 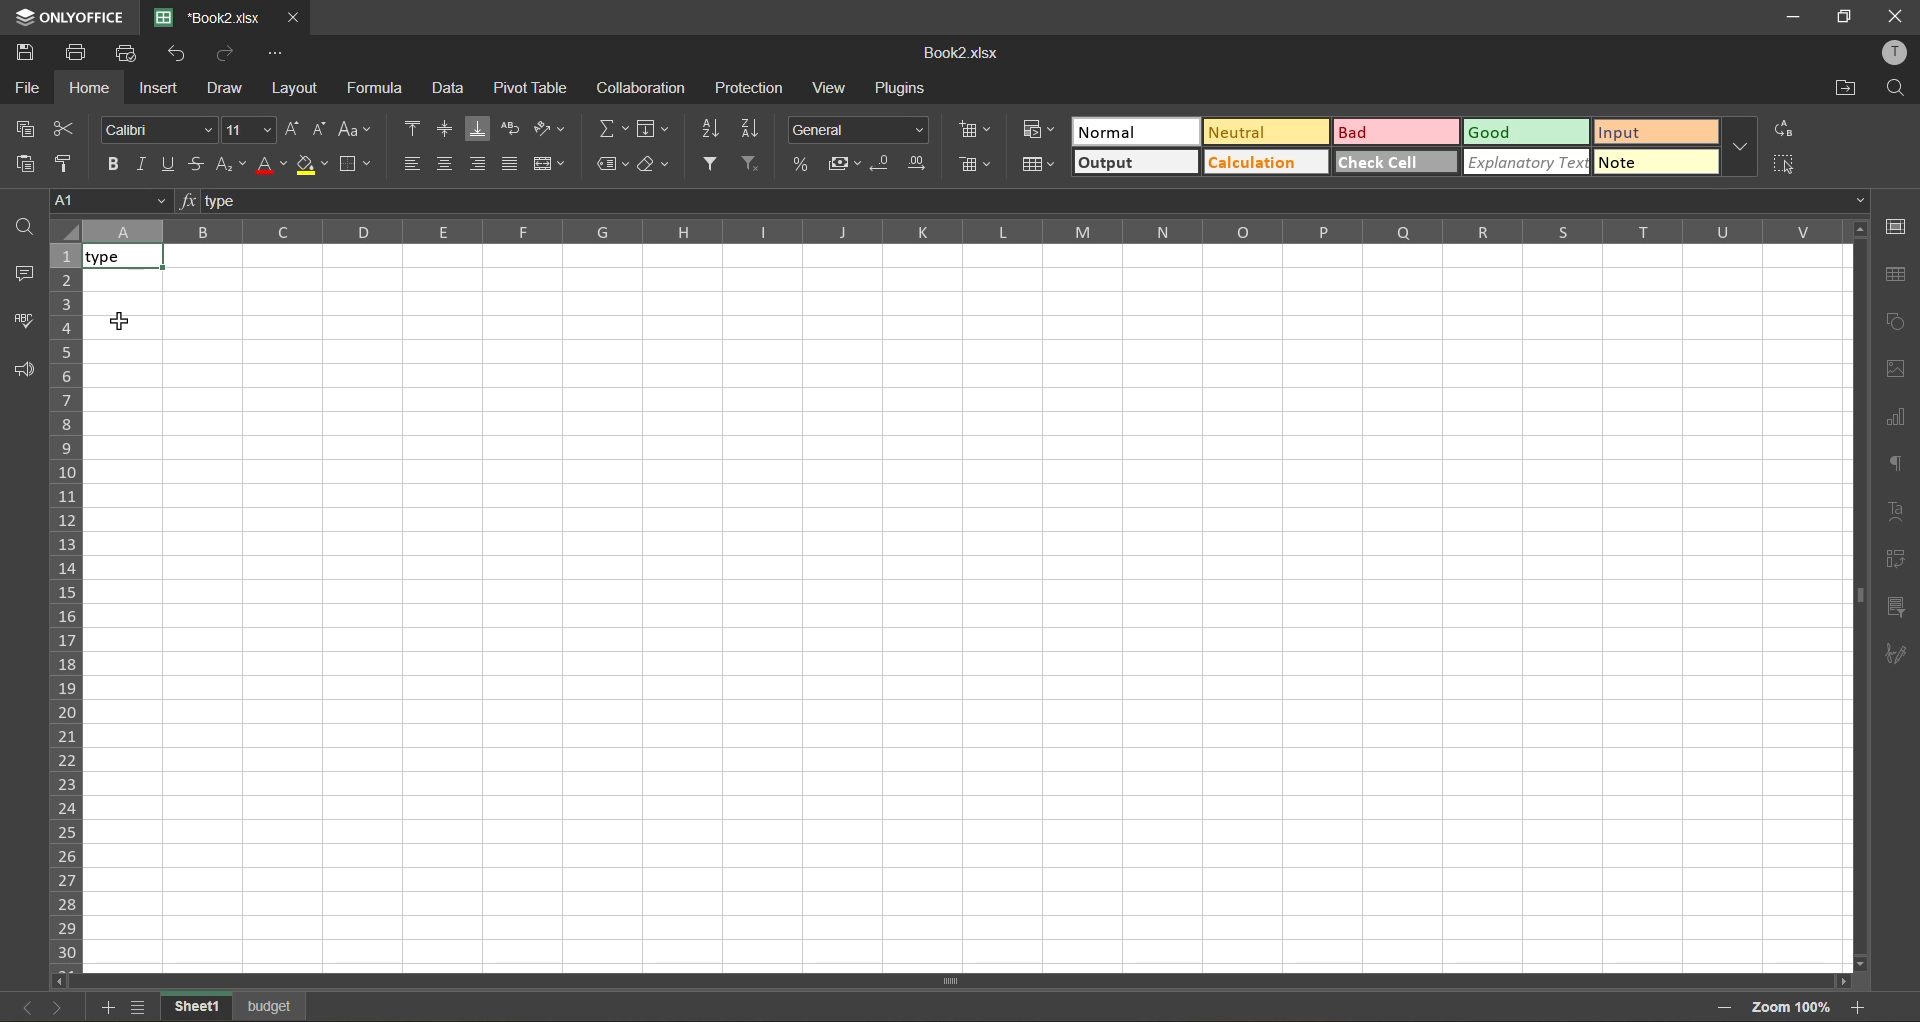 What do you see at coordinates (24, 88) in the screenshot?
I see `file` at bounding box center [24, 88].